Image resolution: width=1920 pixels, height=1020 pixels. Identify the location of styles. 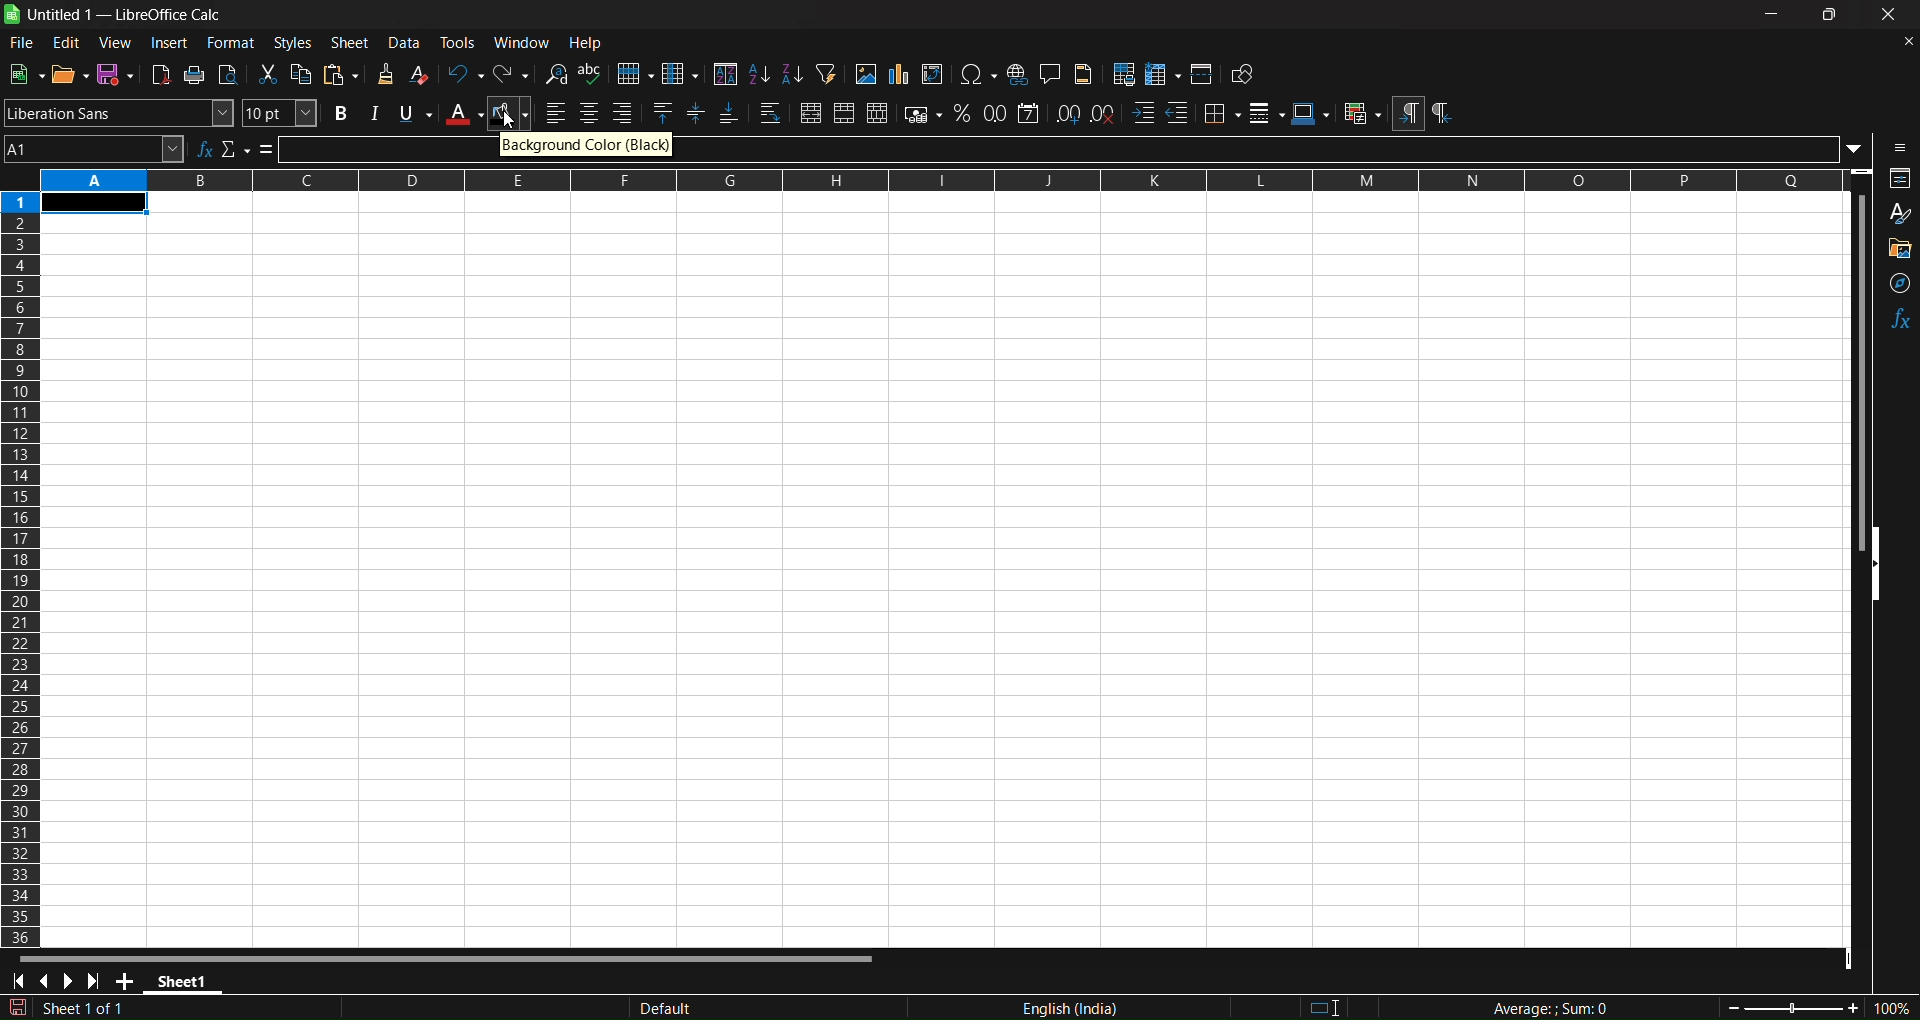
(1897, 210).